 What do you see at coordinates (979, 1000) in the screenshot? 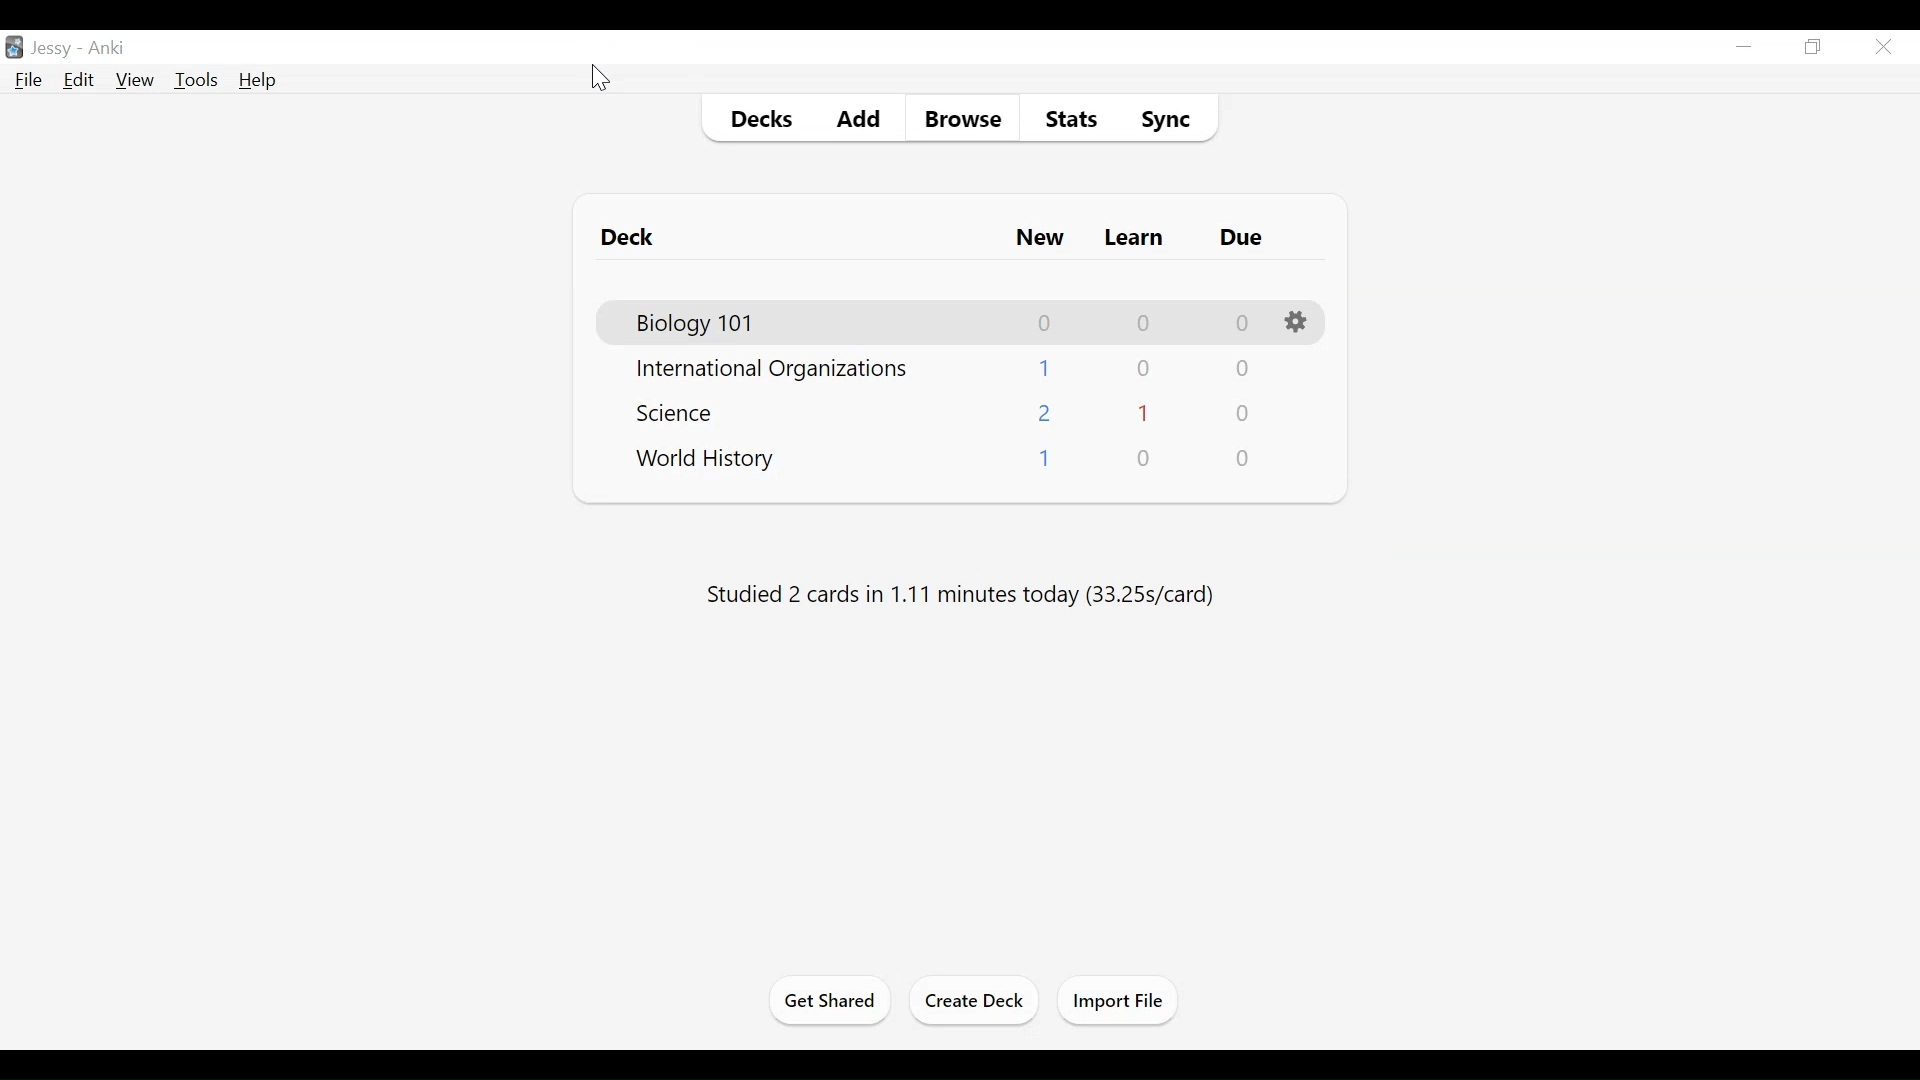
I see `Create Deck` at bounding box center [979, 1000].